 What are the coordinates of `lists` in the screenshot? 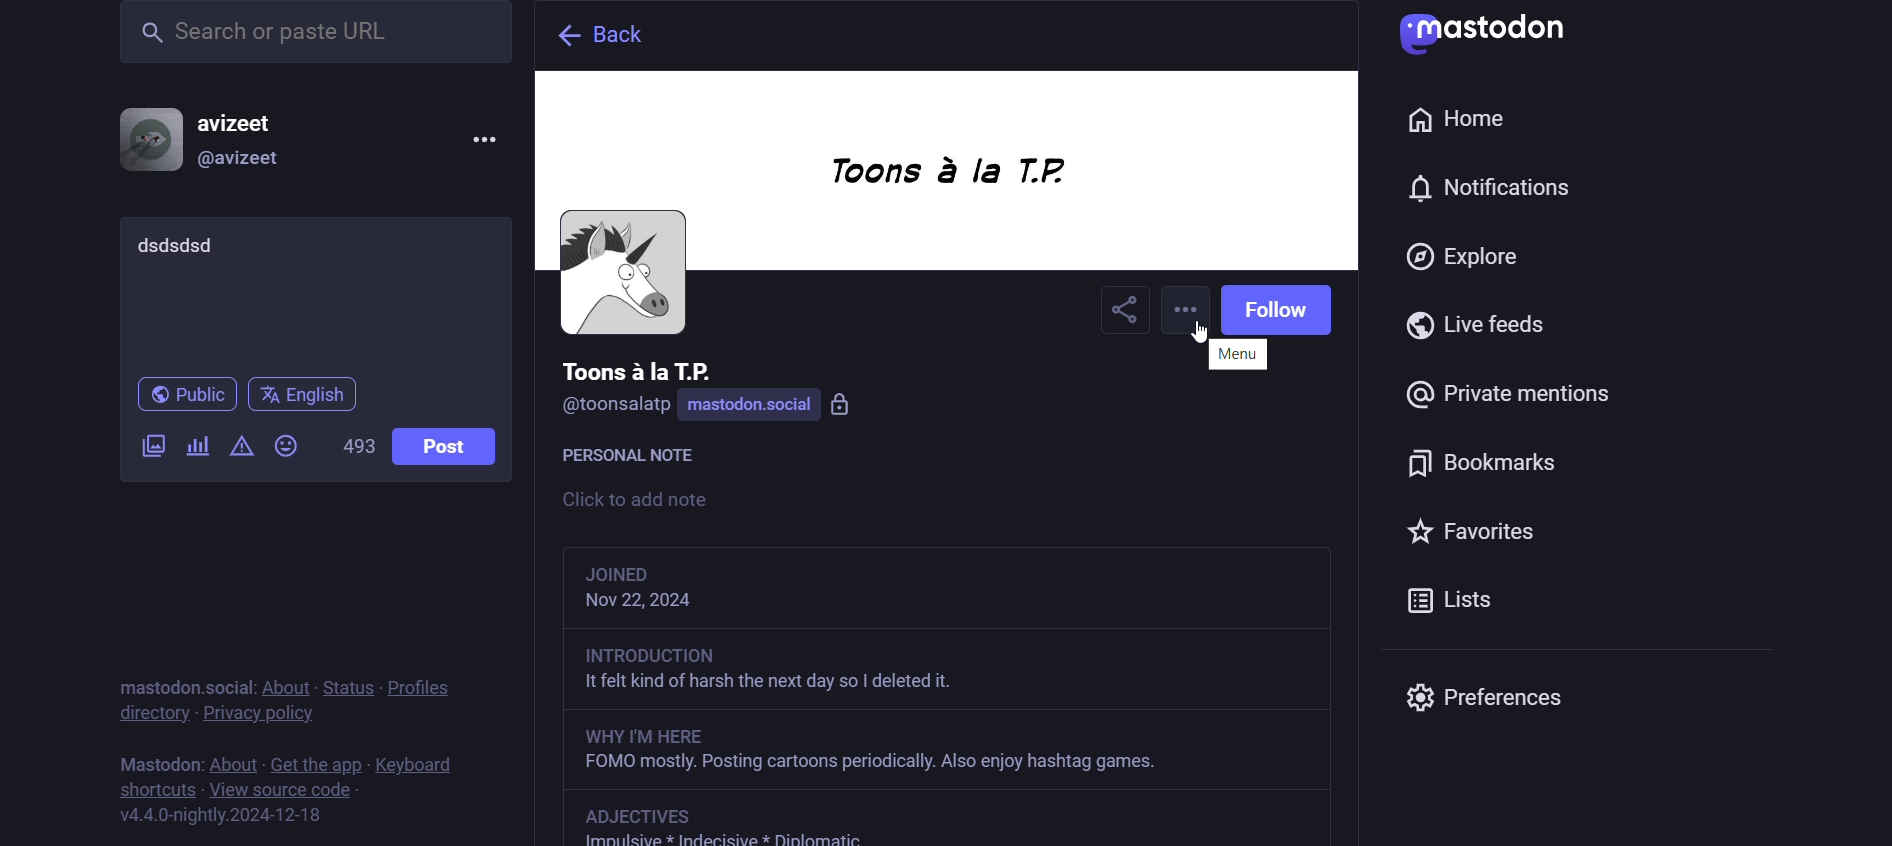 It's located at (1462, 598).